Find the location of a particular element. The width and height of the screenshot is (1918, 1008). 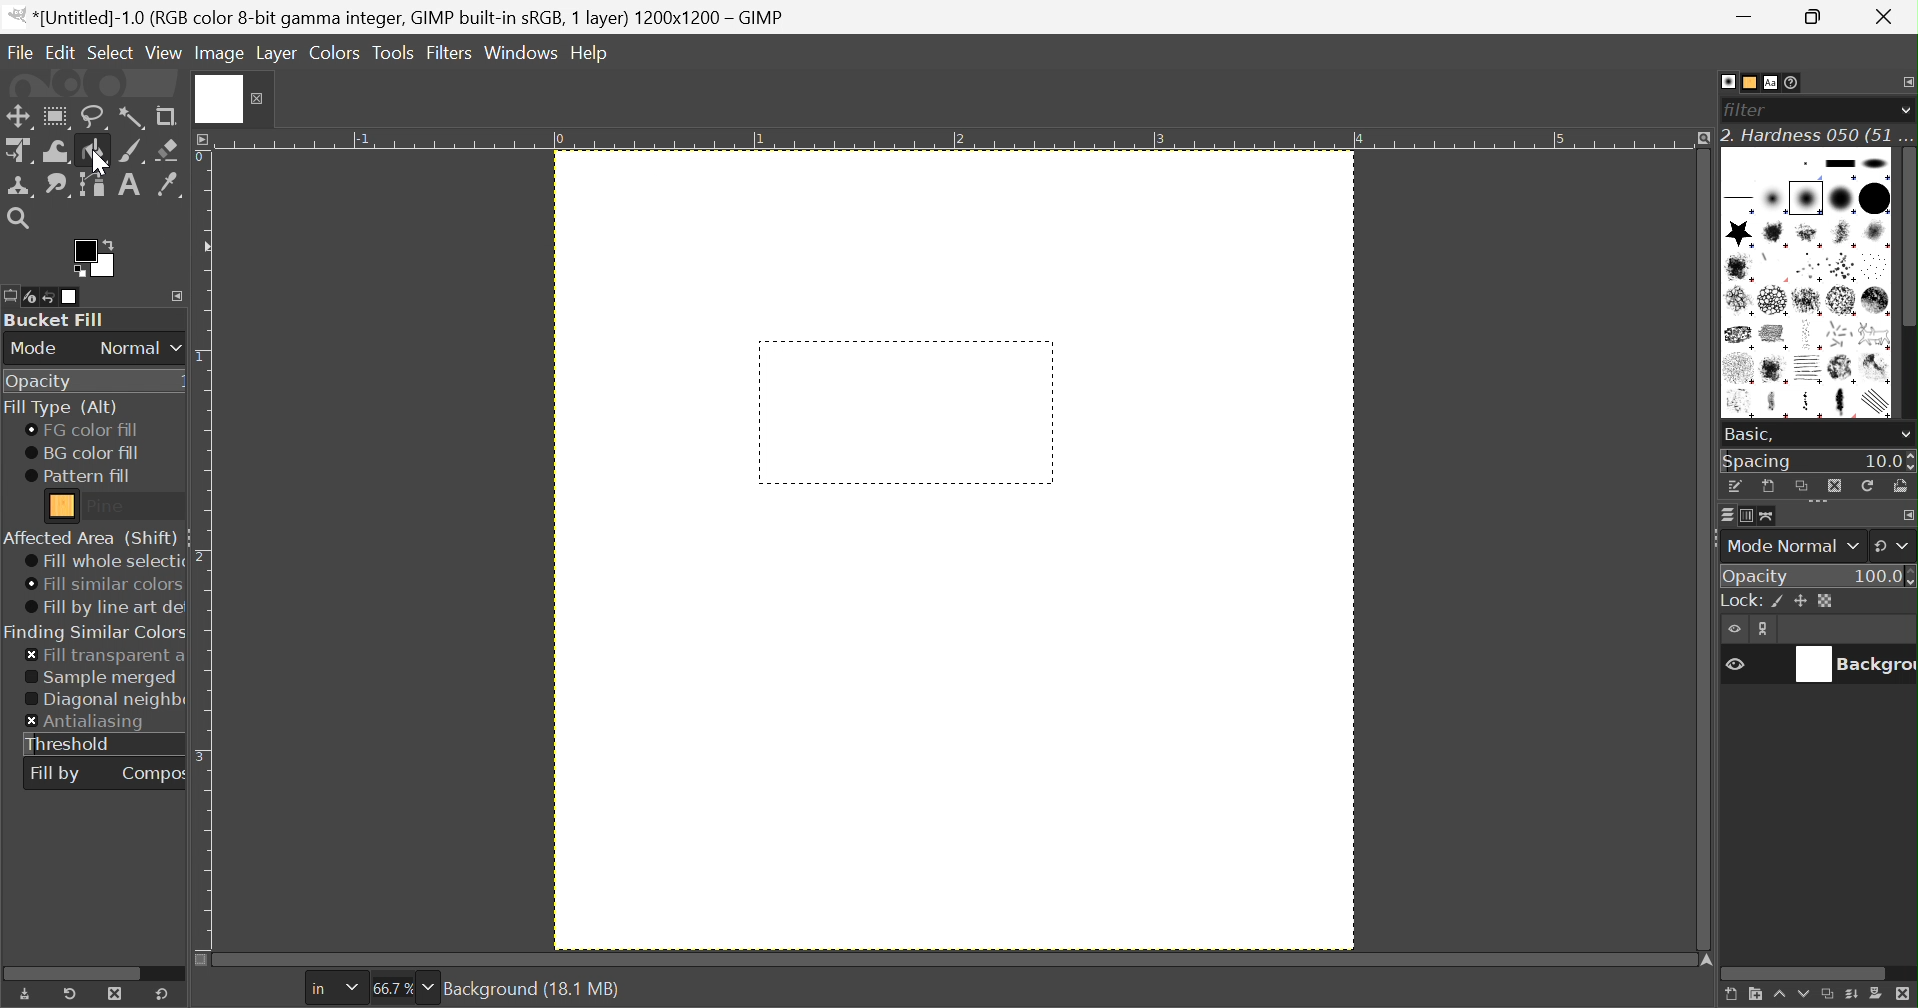

Free Select Tool is located at coordinates (95, 118).